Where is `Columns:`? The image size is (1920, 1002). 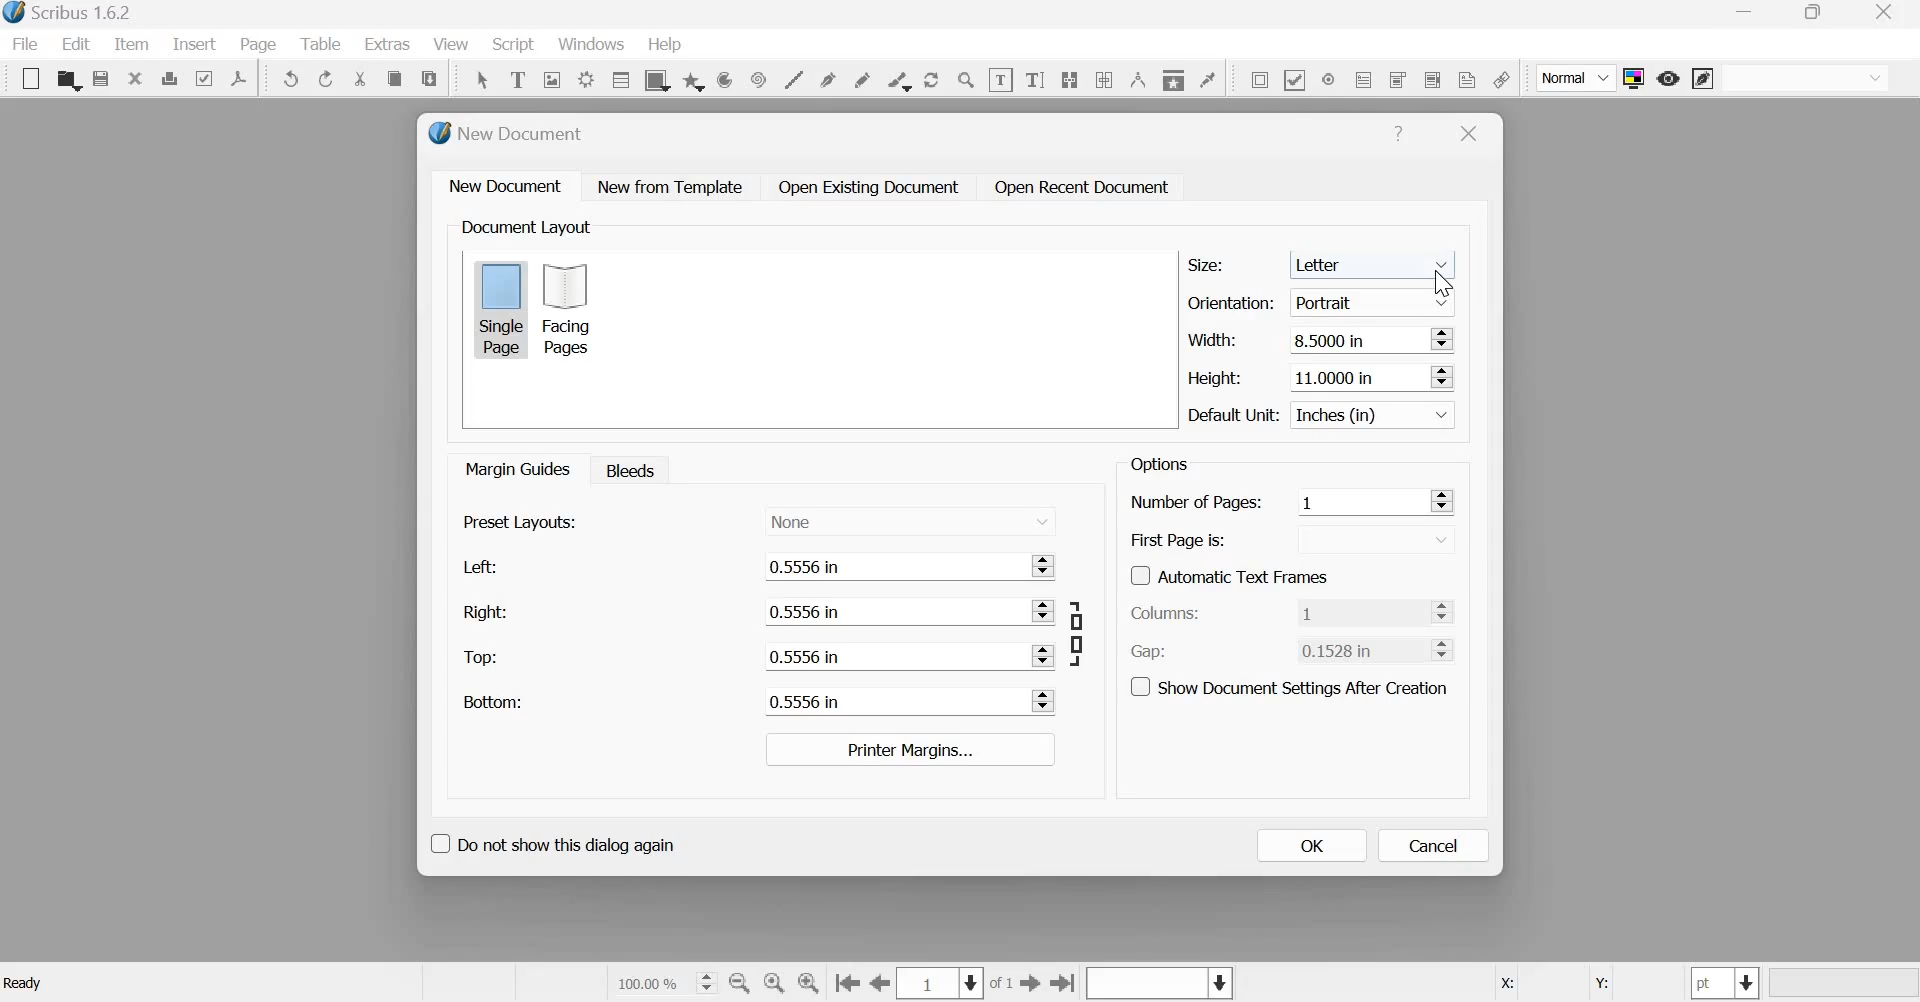
Columns: is located at coordinates (1170, 614).